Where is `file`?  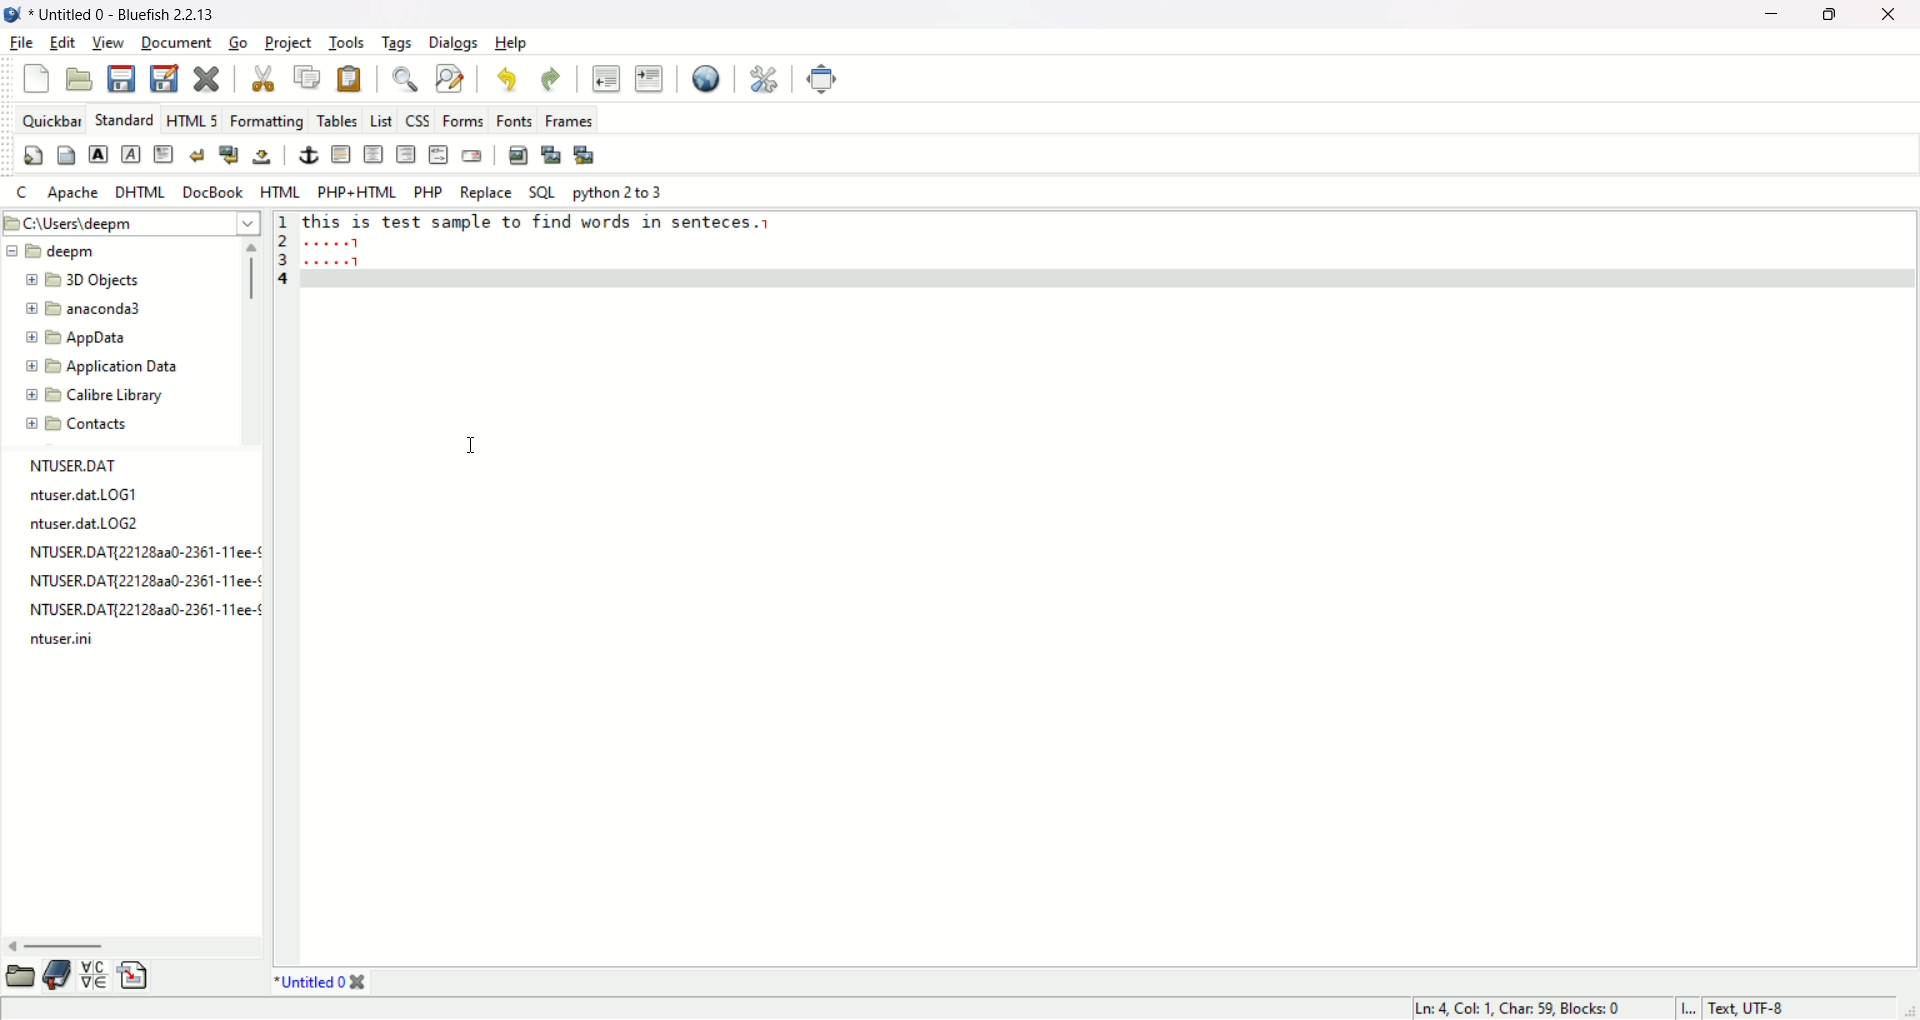 file is located at coordinates (19, 44).